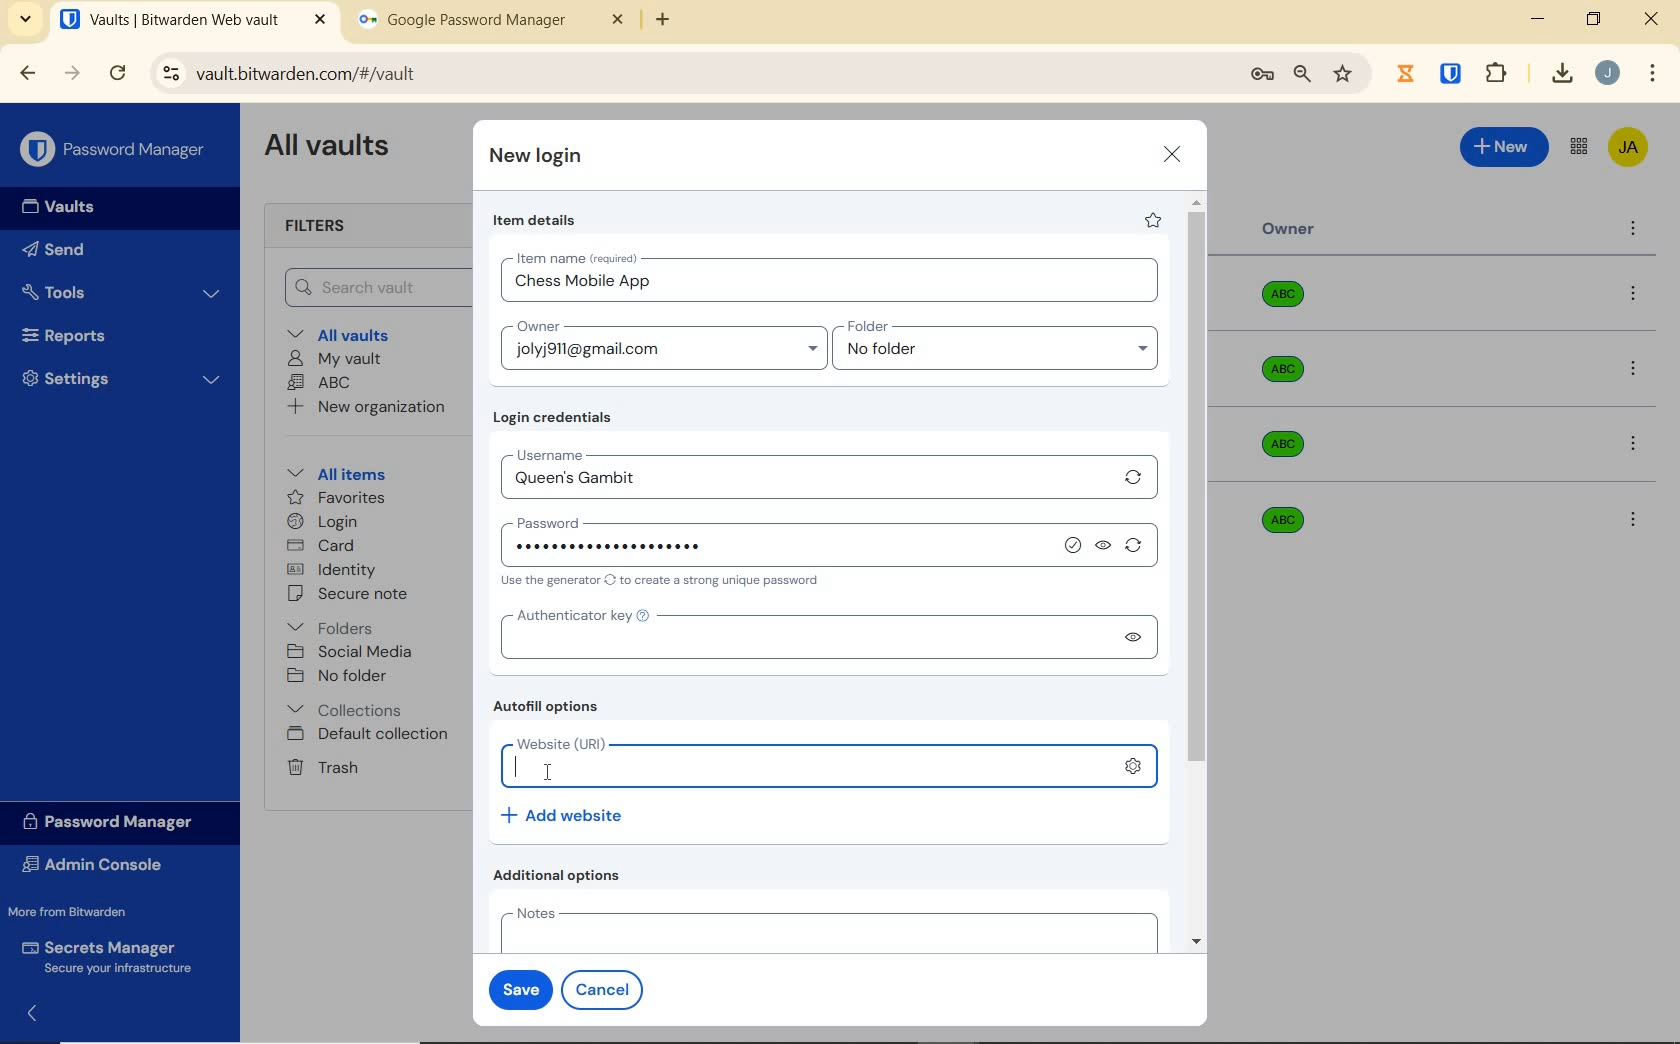 The width and height of the screenshot is (1680, 1044). What do you see at coordinates (1151, 220) in the screenshot?
I see `favorite` at bounding box center [1151, 220].